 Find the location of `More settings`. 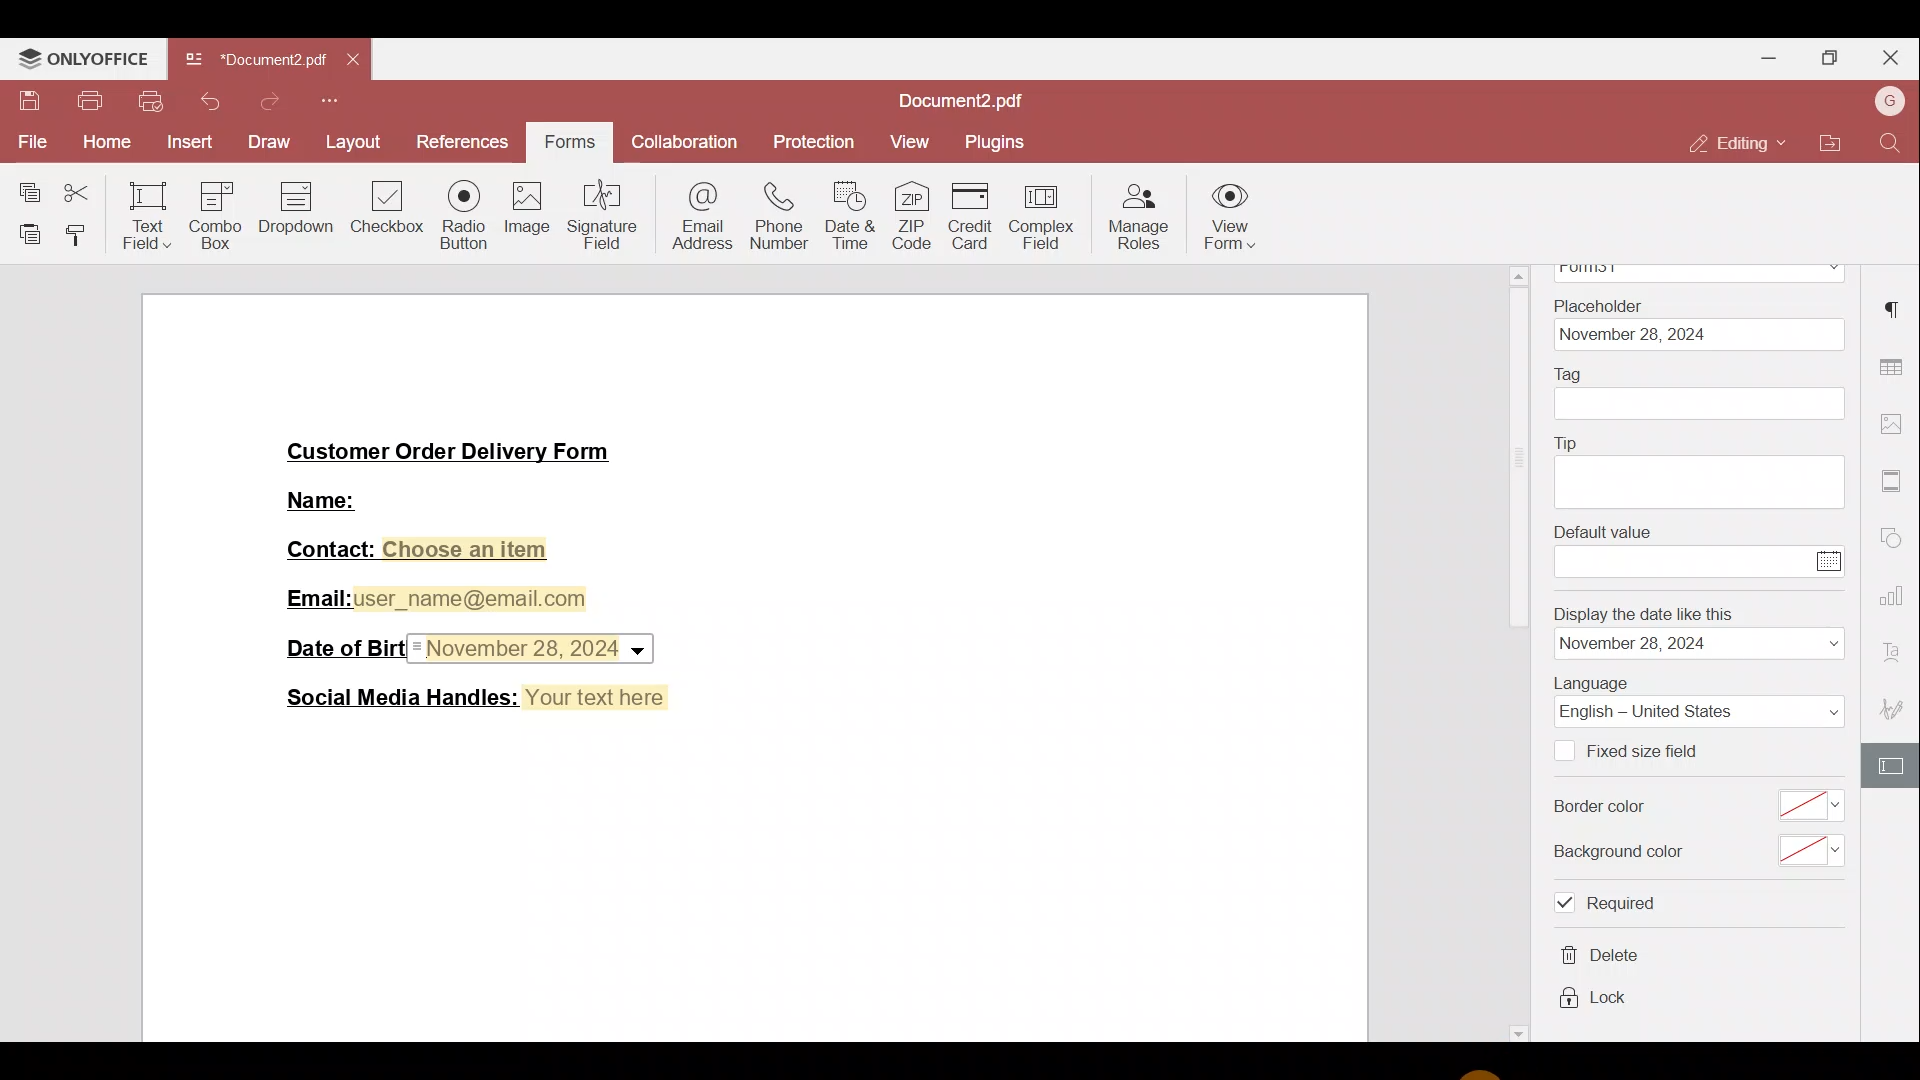

More settings is located at coordinates (1894, 481).